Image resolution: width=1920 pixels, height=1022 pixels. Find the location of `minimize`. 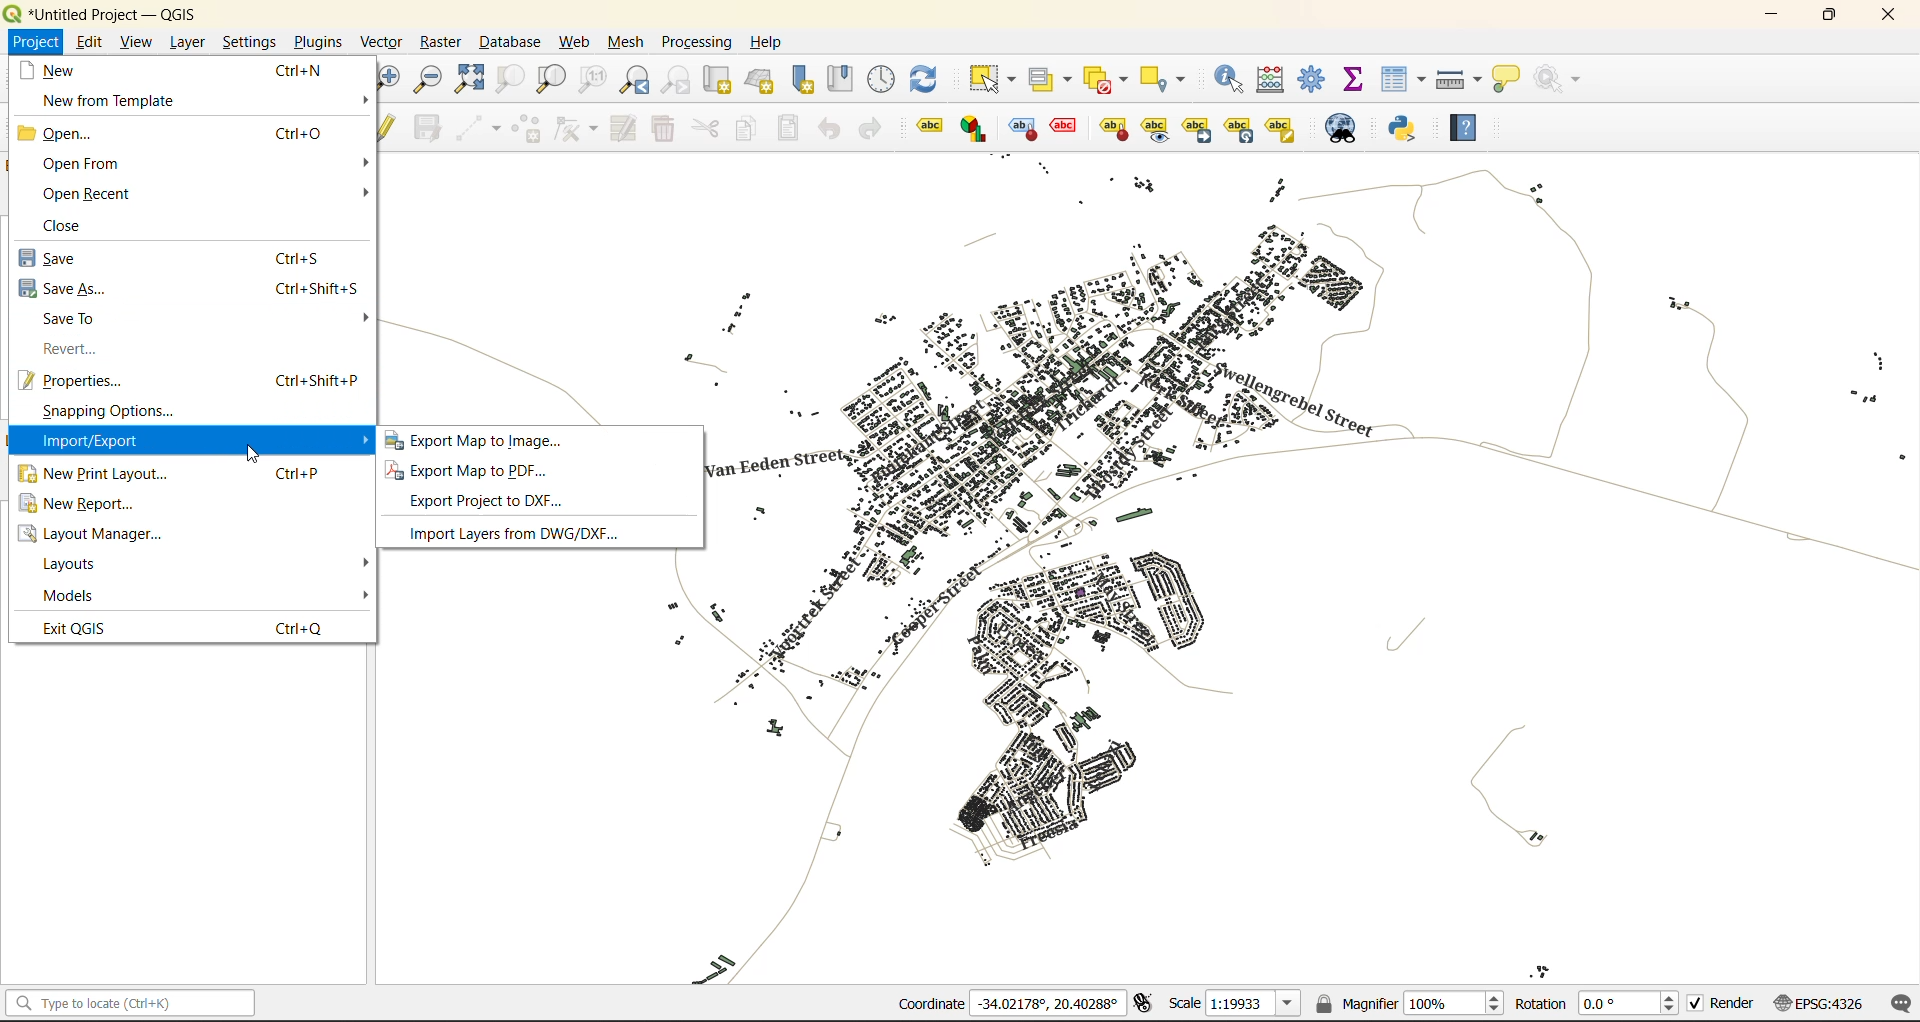

minimize is located at coordinates (1770, 15).